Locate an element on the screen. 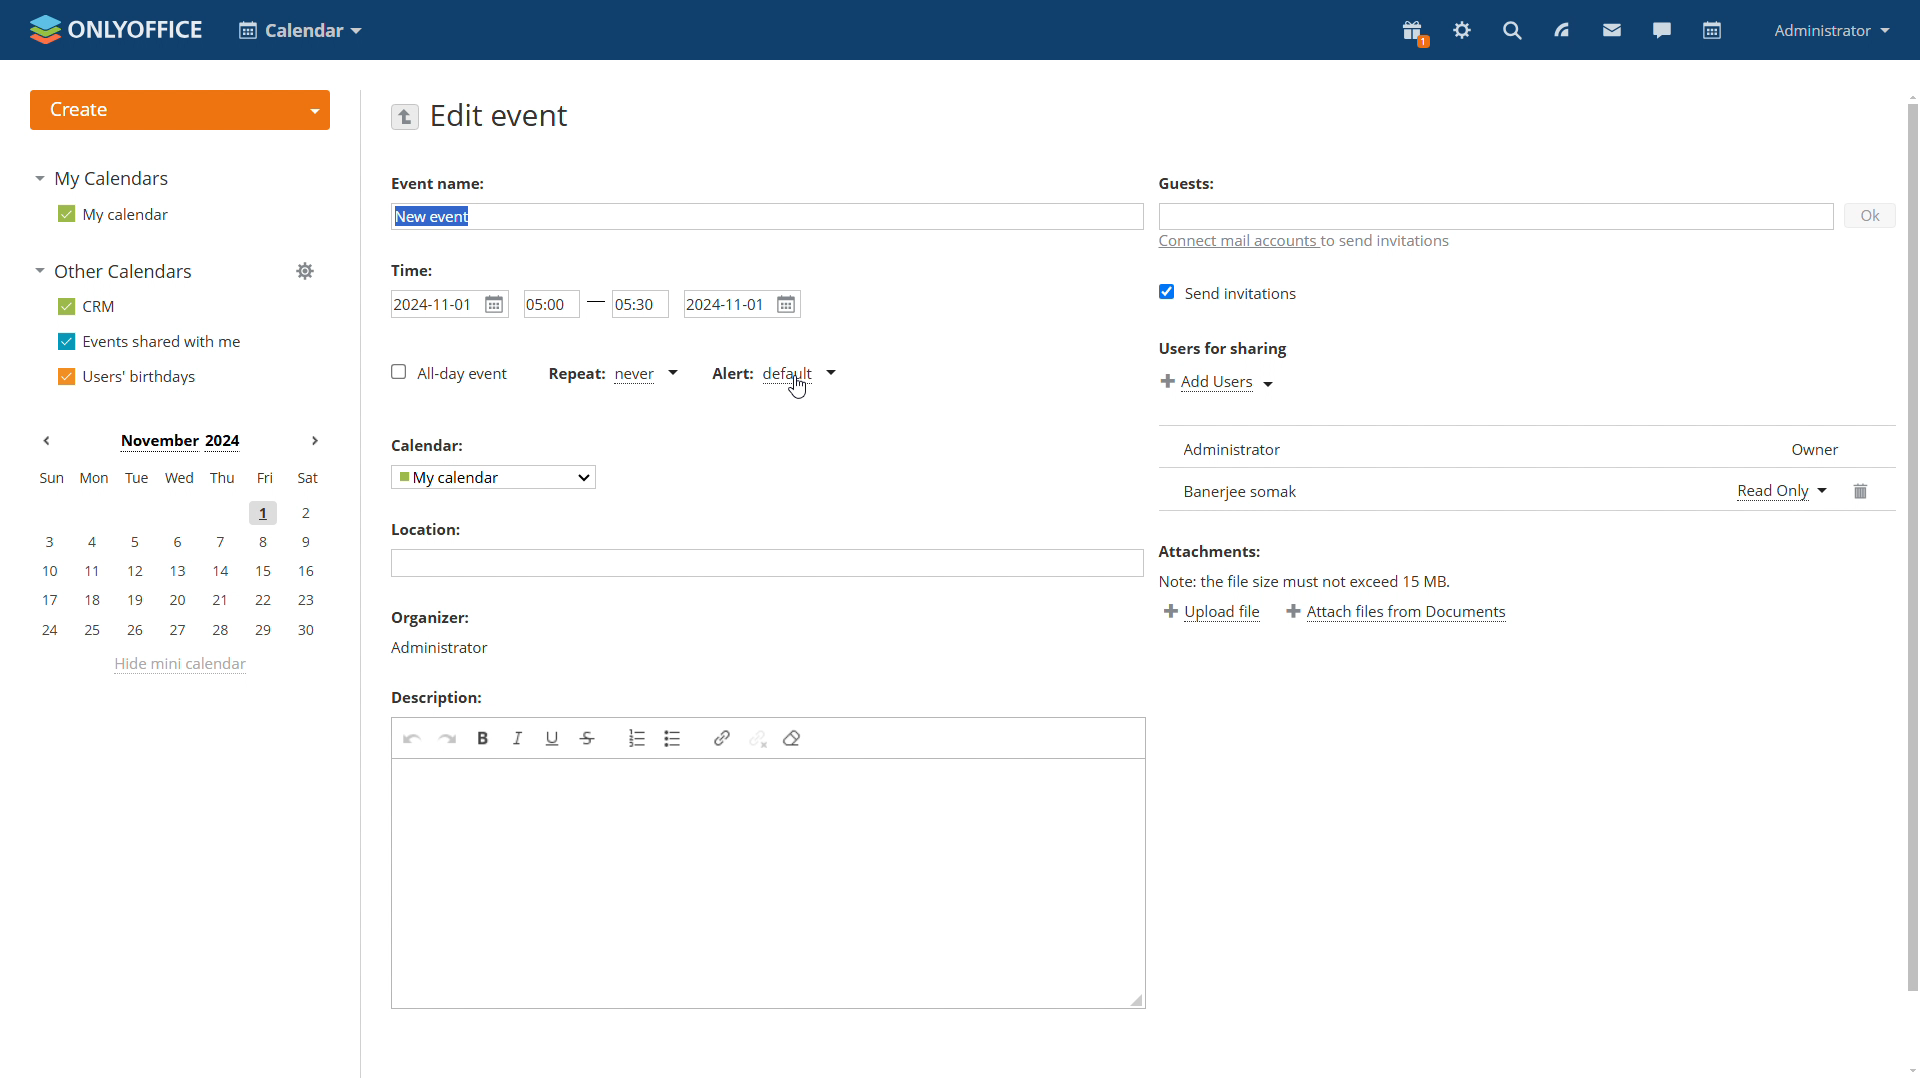 This screenshot has width=1920, height=1080. undo is located at coordinates (413, 740).